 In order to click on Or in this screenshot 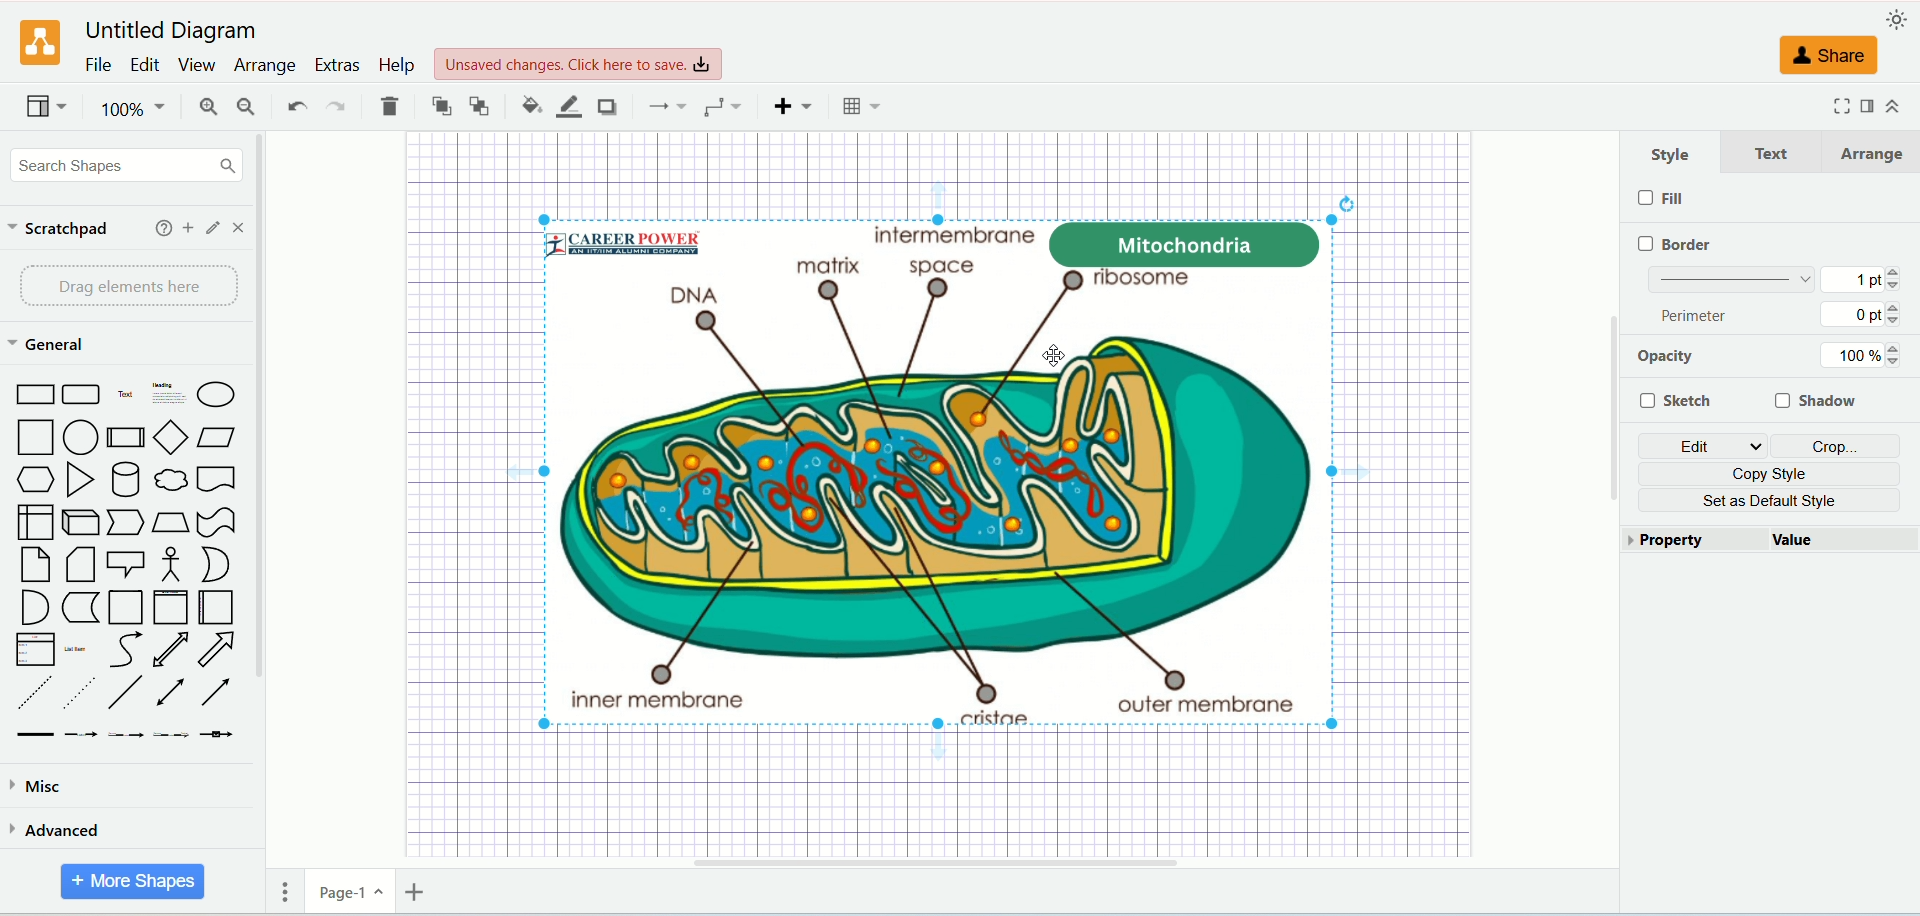, I will do `click(218, 565)`.